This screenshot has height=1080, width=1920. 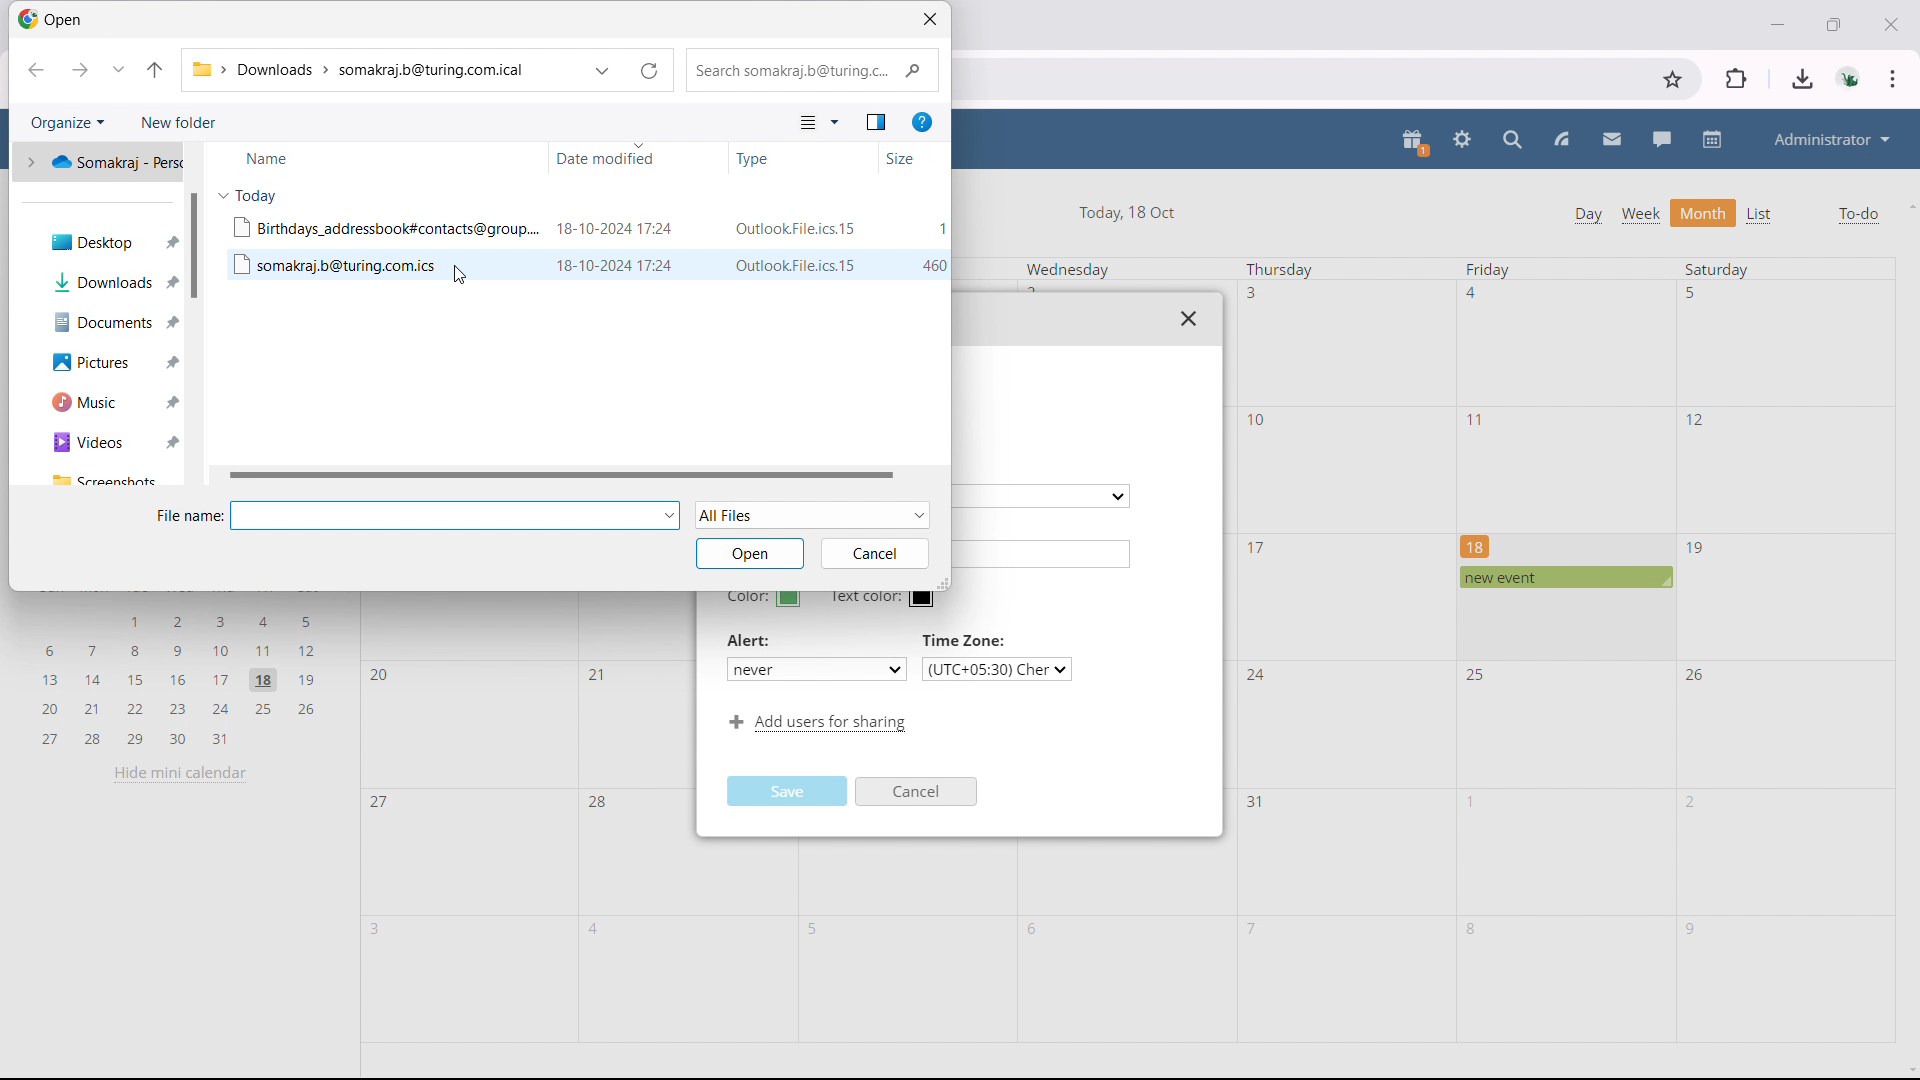 I want to click on Time Zone:, so click(x=967, y=640).